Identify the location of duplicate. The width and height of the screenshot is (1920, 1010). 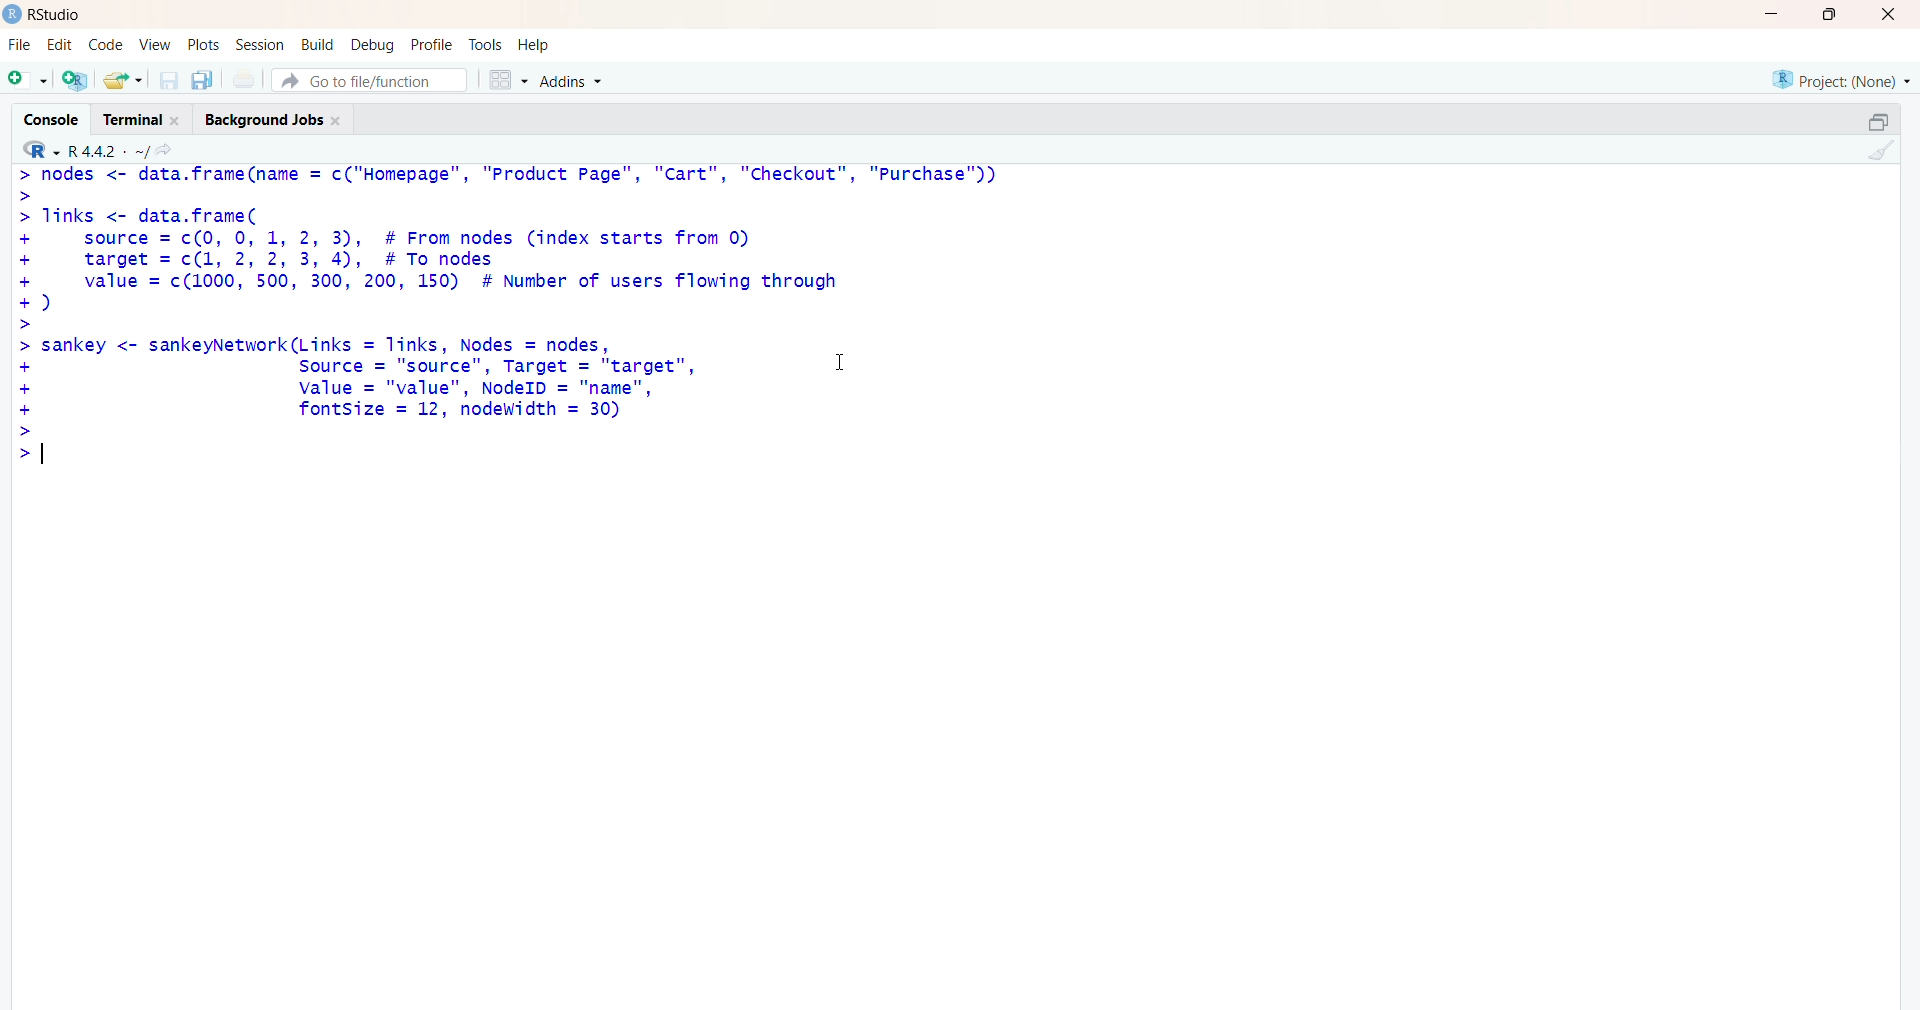
(204, 80).